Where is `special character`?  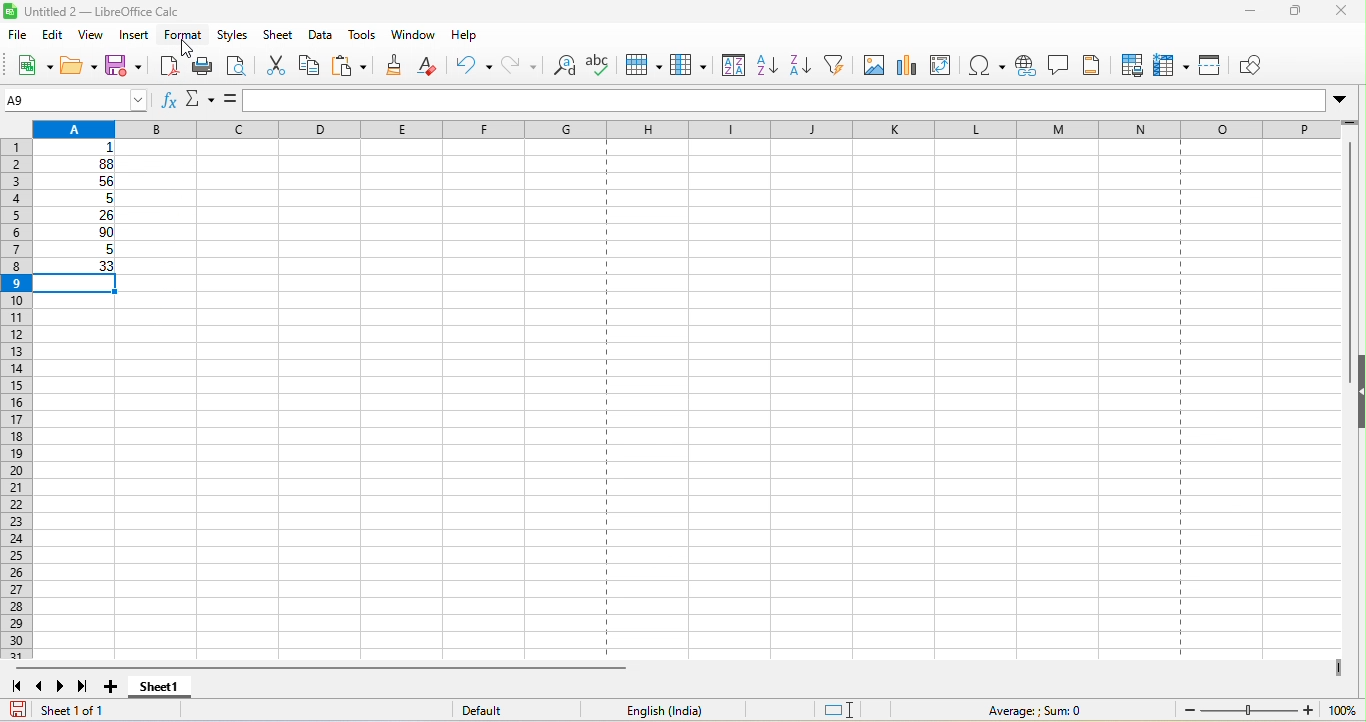
special character is located at coordinates (987, 67).